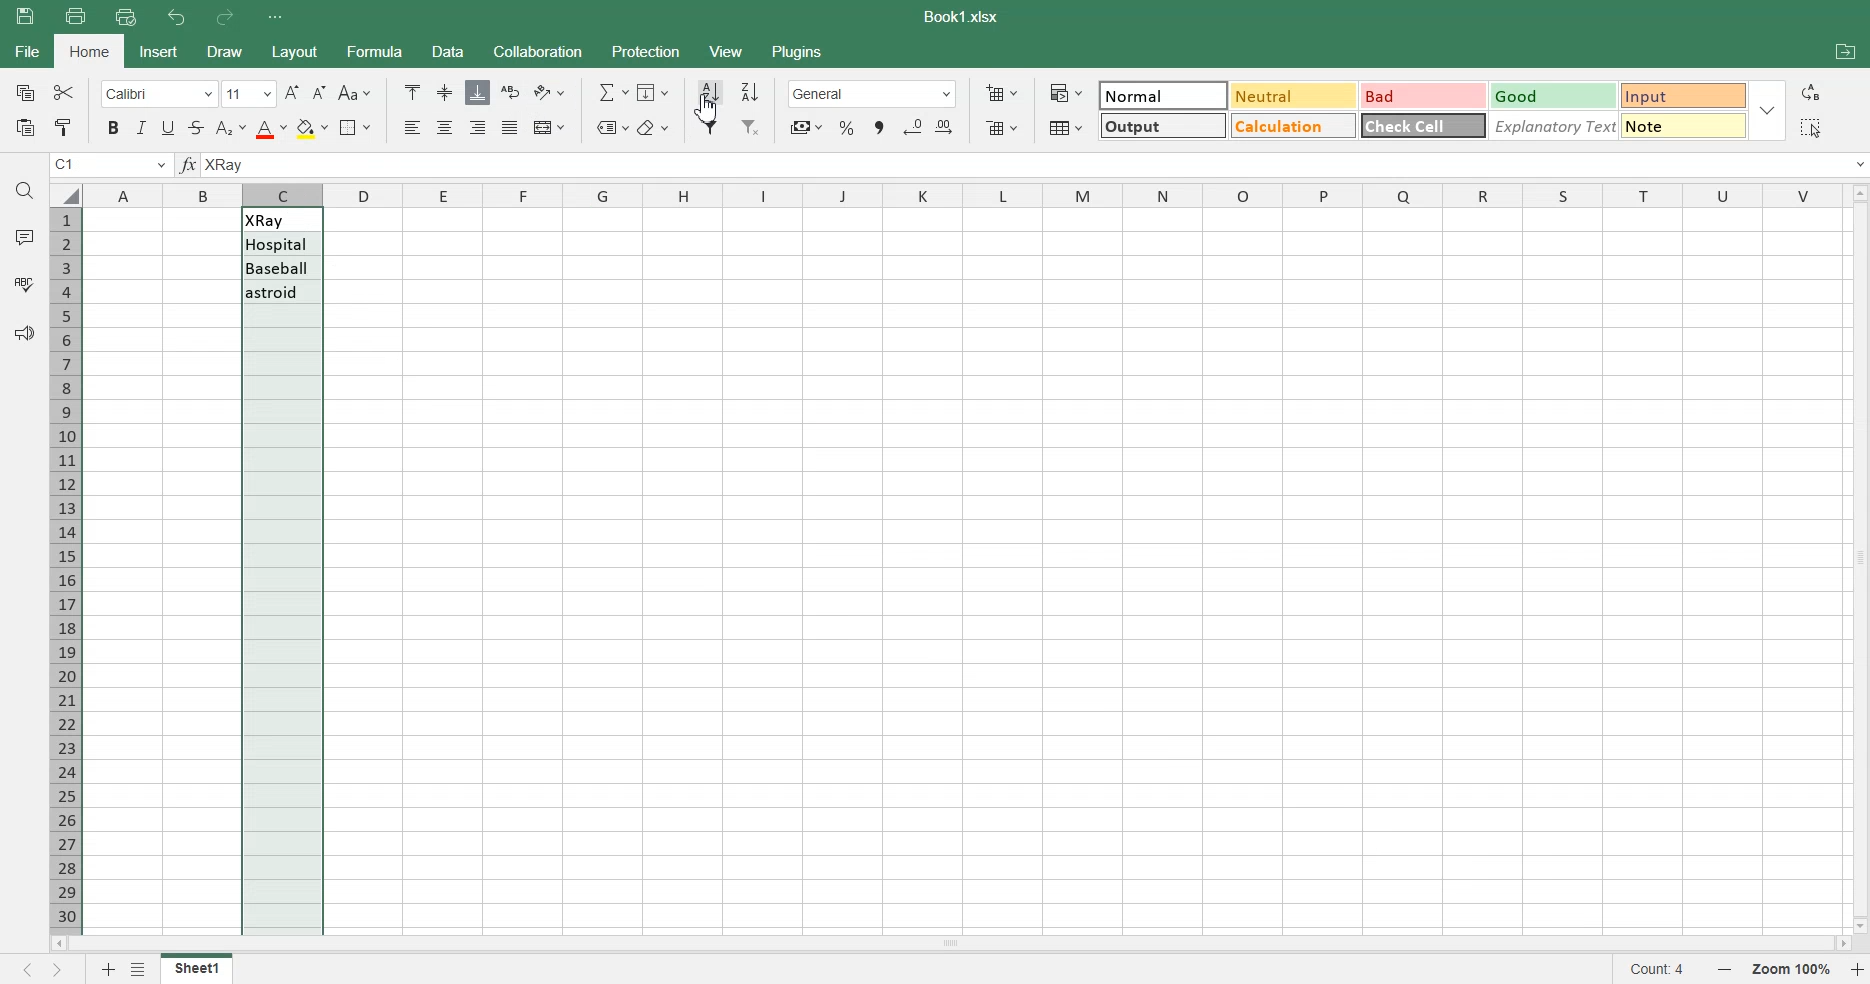  What do you see at coordinates (510, 92) in the screenshot?
I see `Wrap Text` at bounding box center [510, 92].